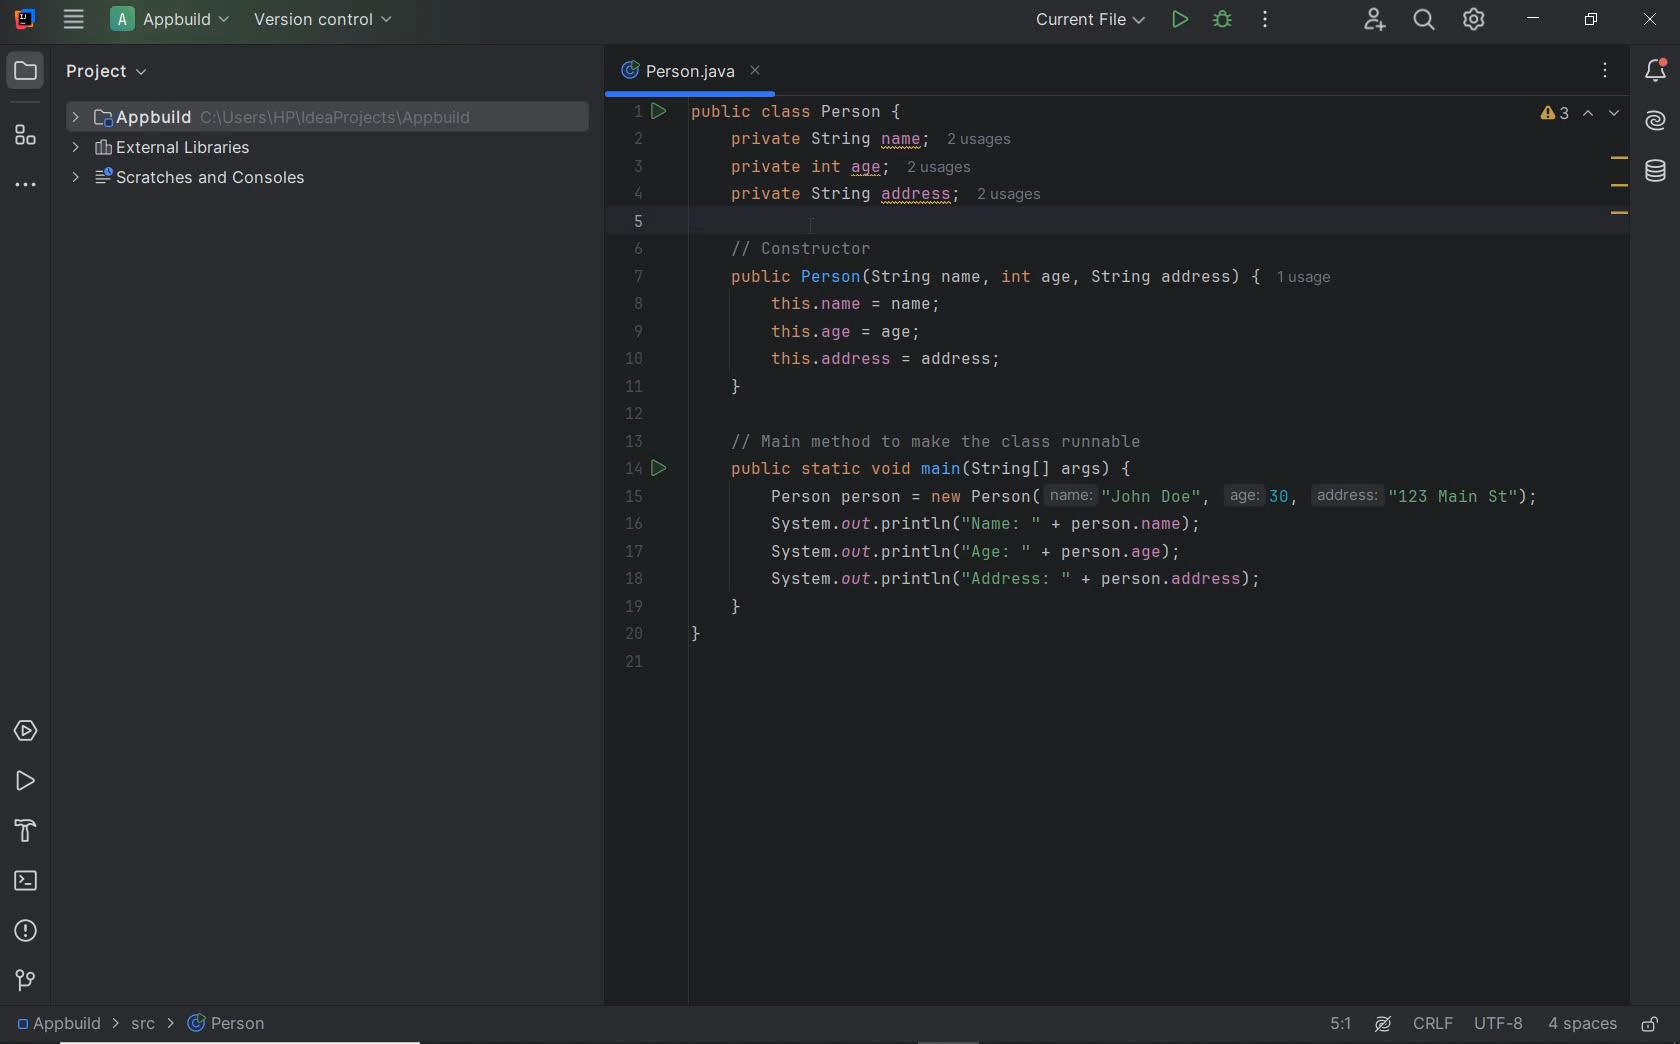 This screenshot has width=1680, height=1044. I want to click on project file name, so click(57, 1022).